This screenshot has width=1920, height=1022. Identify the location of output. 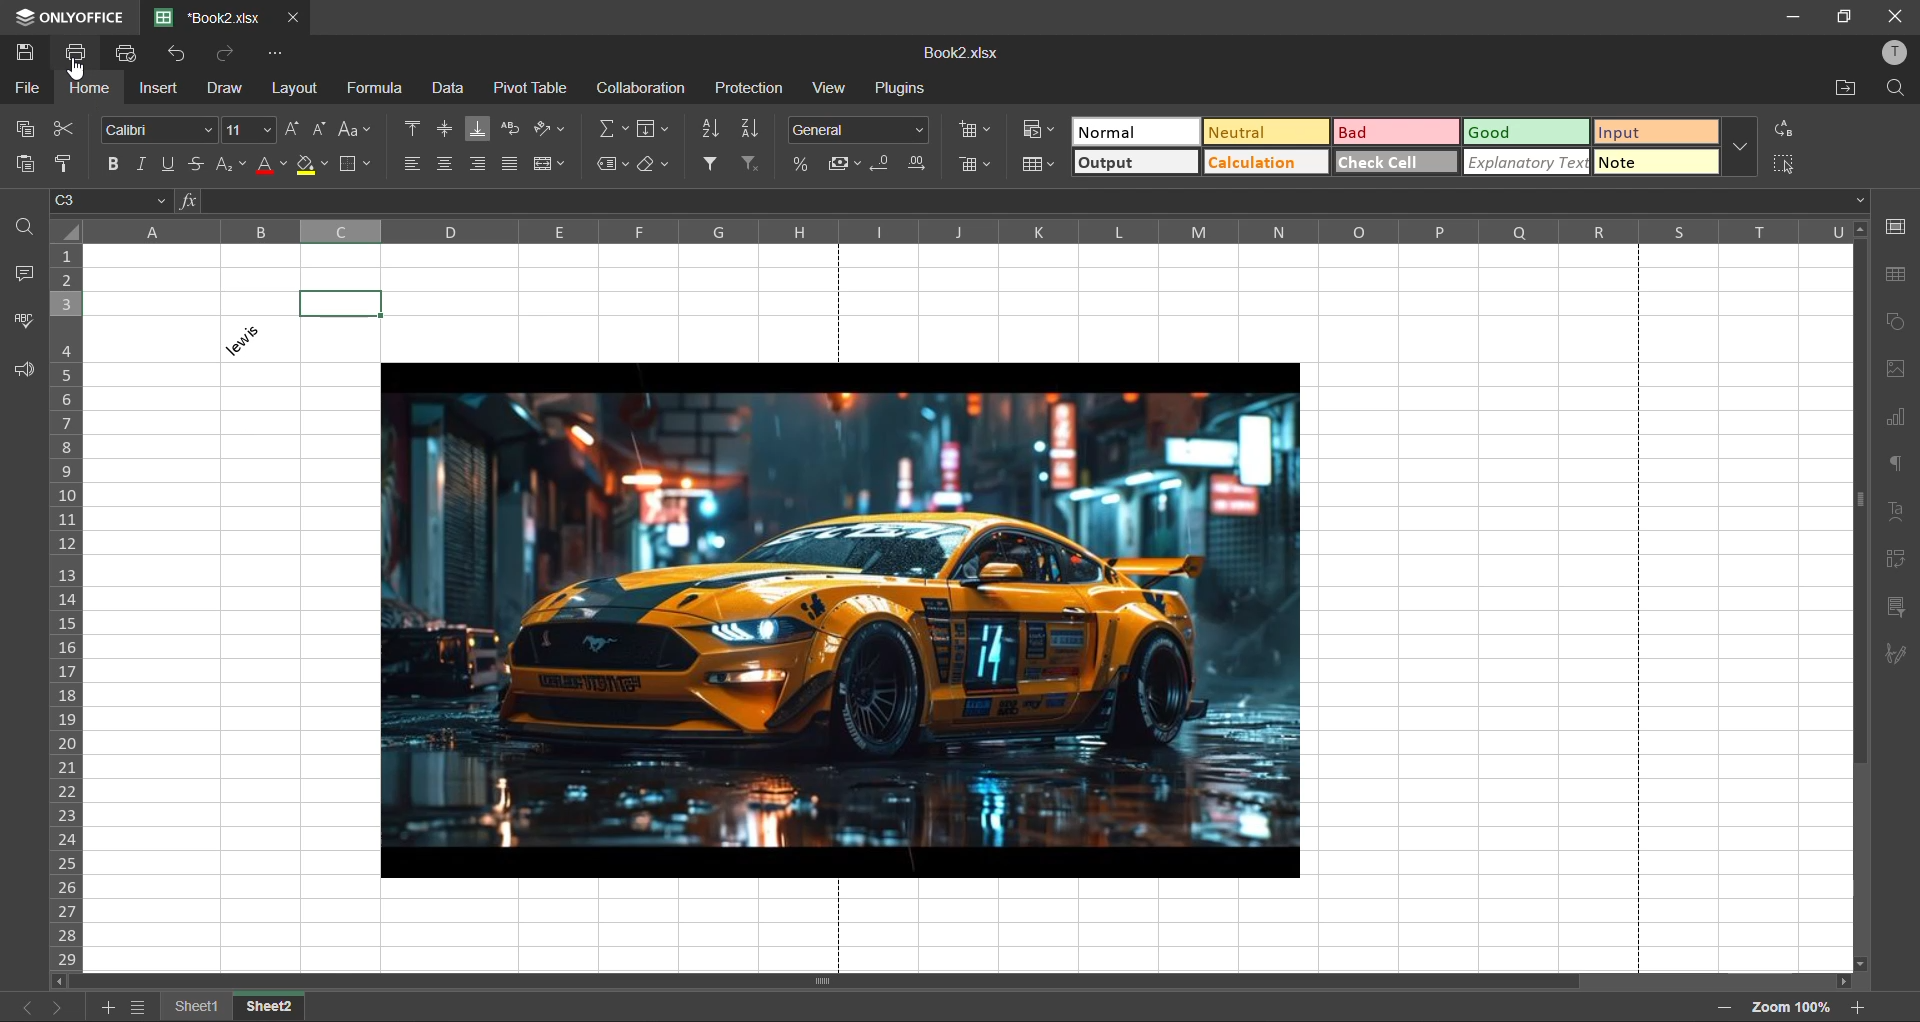
(1140, 164).